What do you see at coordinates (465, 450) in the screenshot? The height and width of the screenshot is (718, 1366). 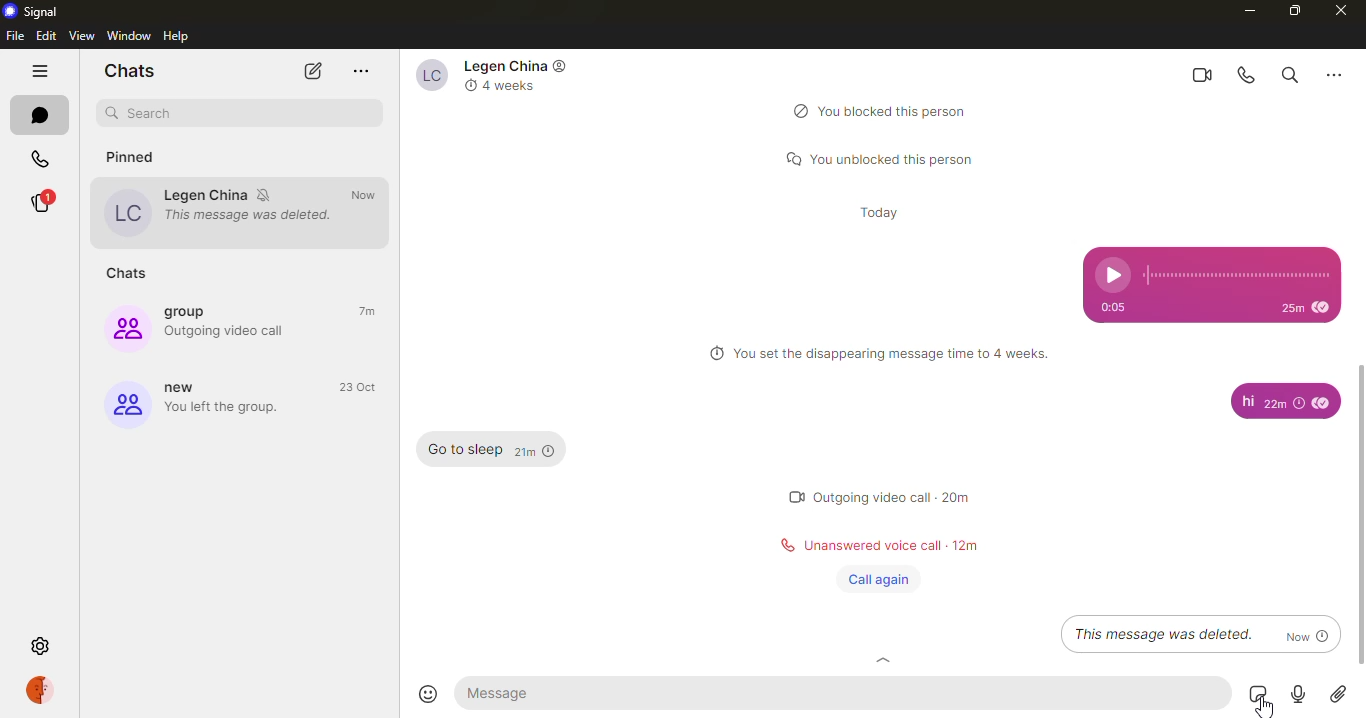 I see `message` at bounding box center [465, 450].